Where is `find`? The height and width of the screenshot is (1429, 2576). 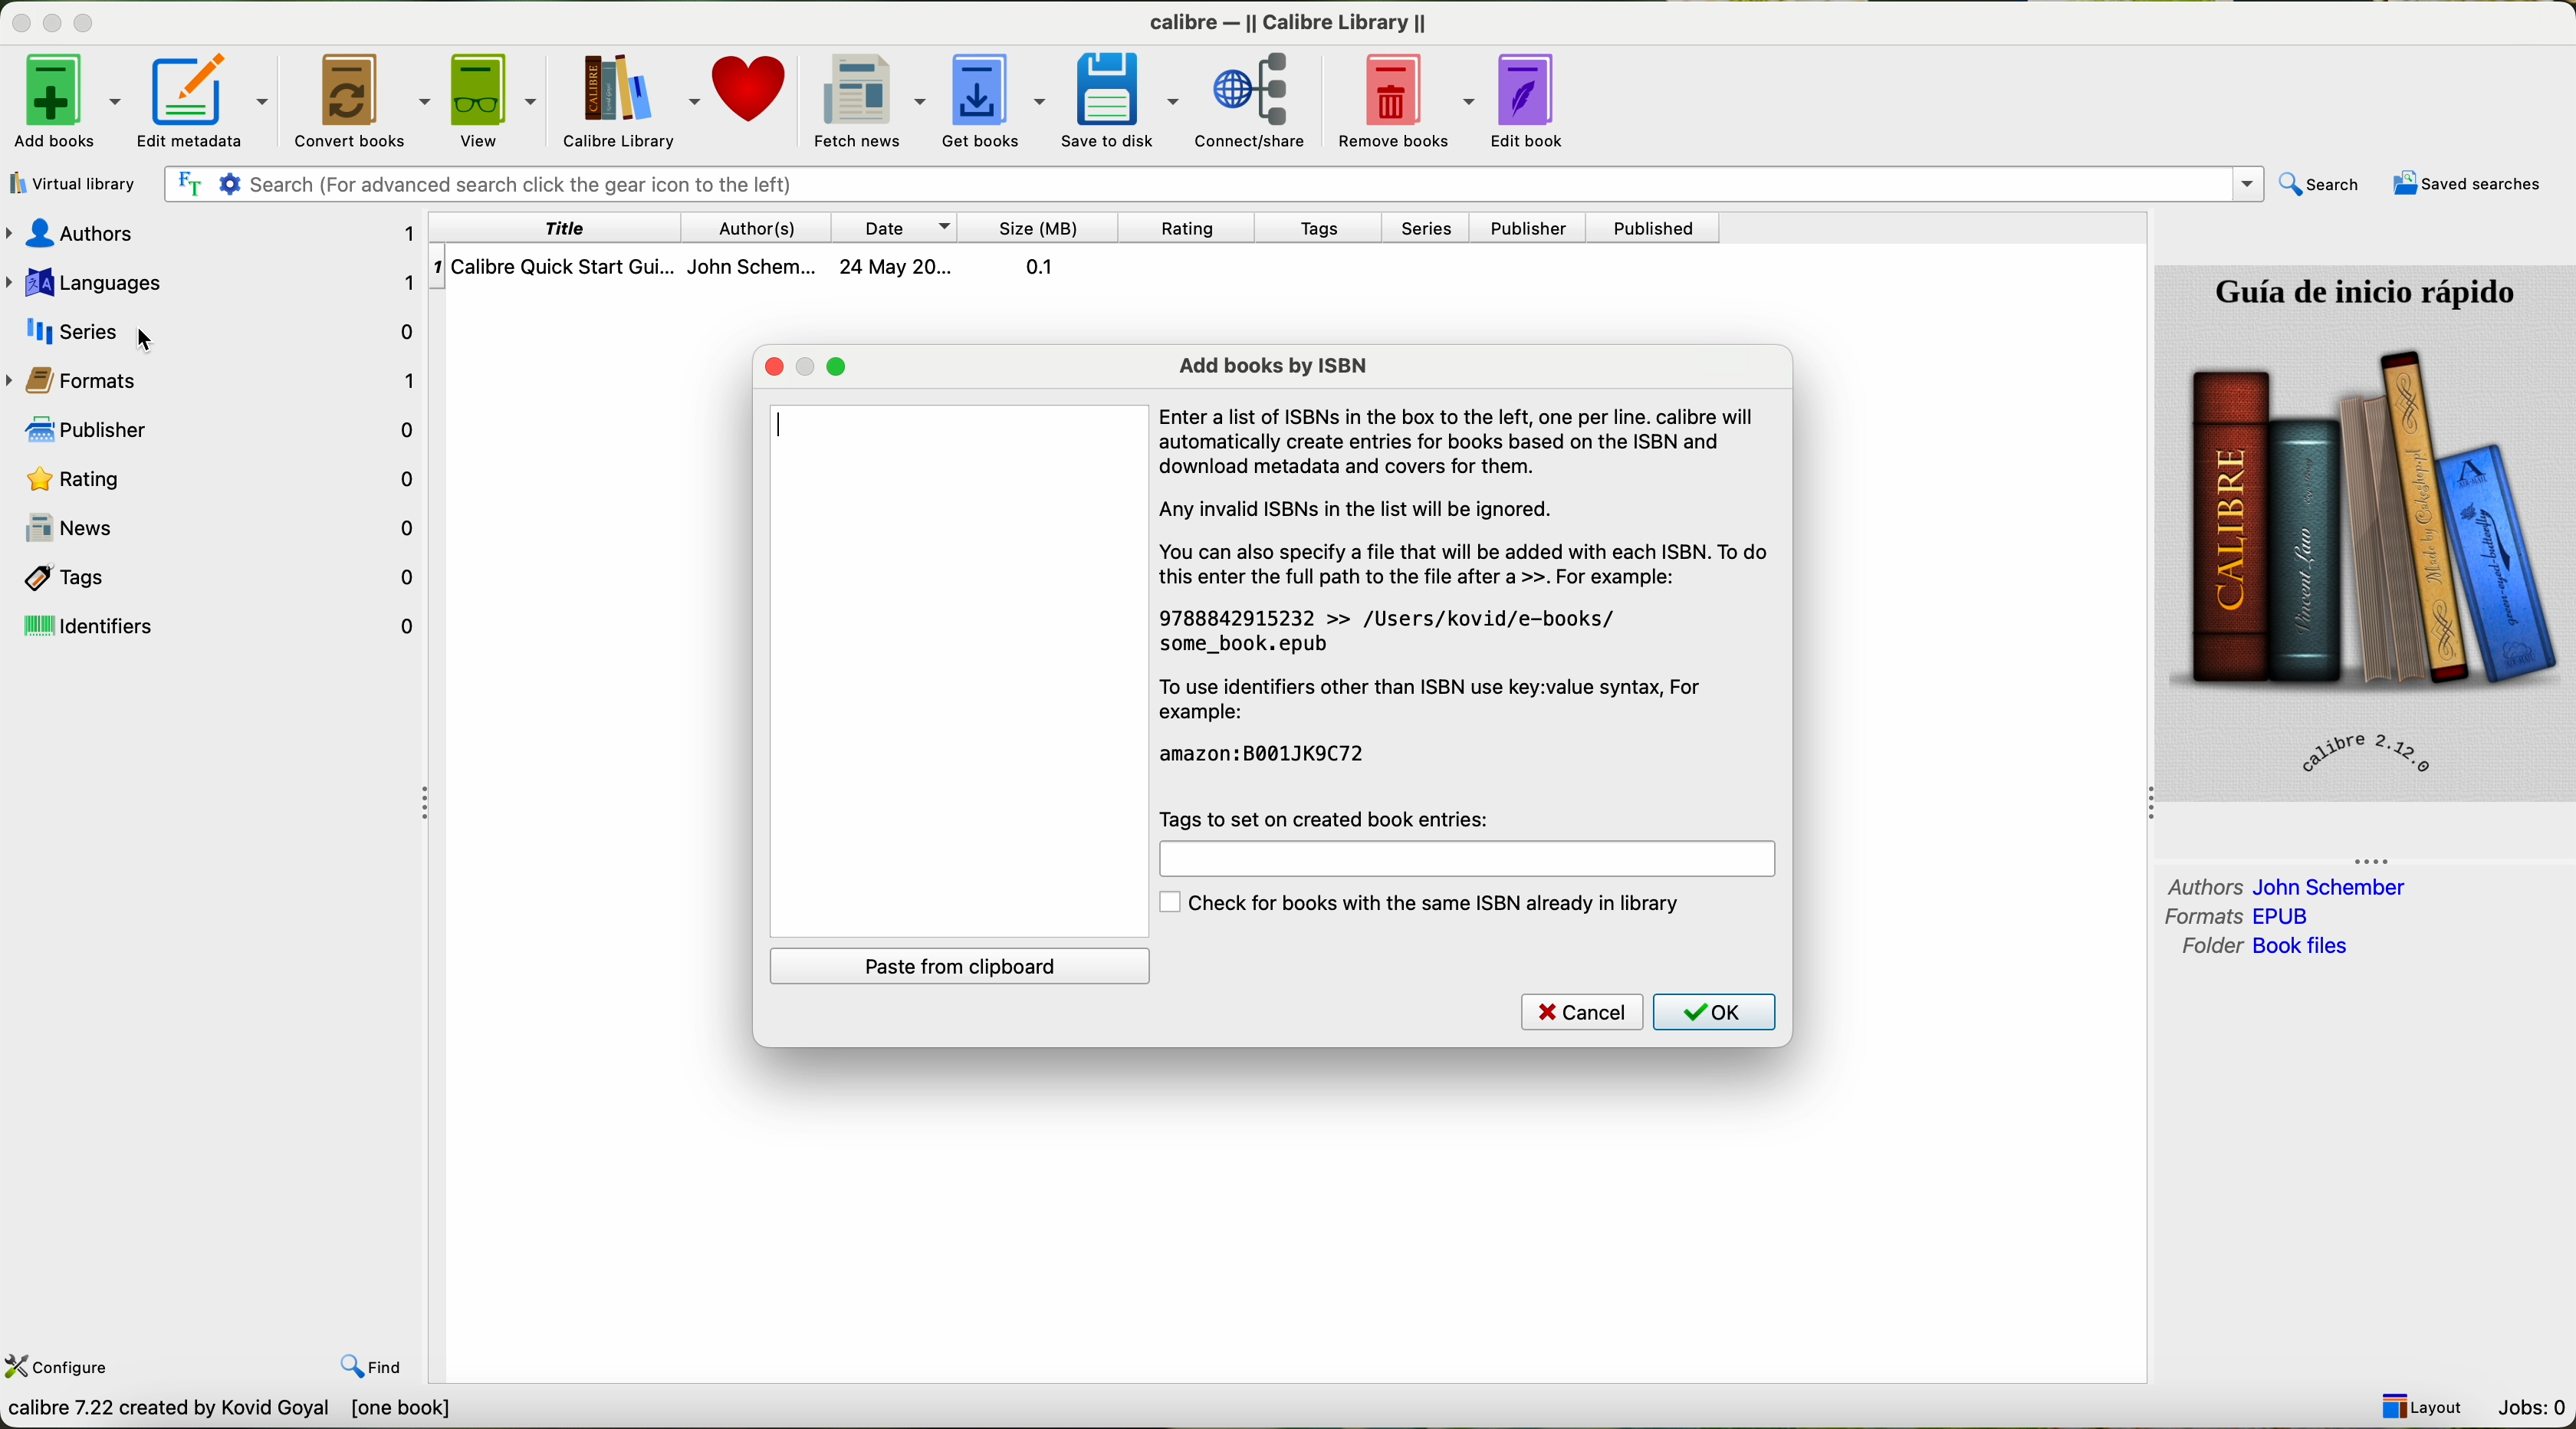 find is located at coordinates (373, 1366).